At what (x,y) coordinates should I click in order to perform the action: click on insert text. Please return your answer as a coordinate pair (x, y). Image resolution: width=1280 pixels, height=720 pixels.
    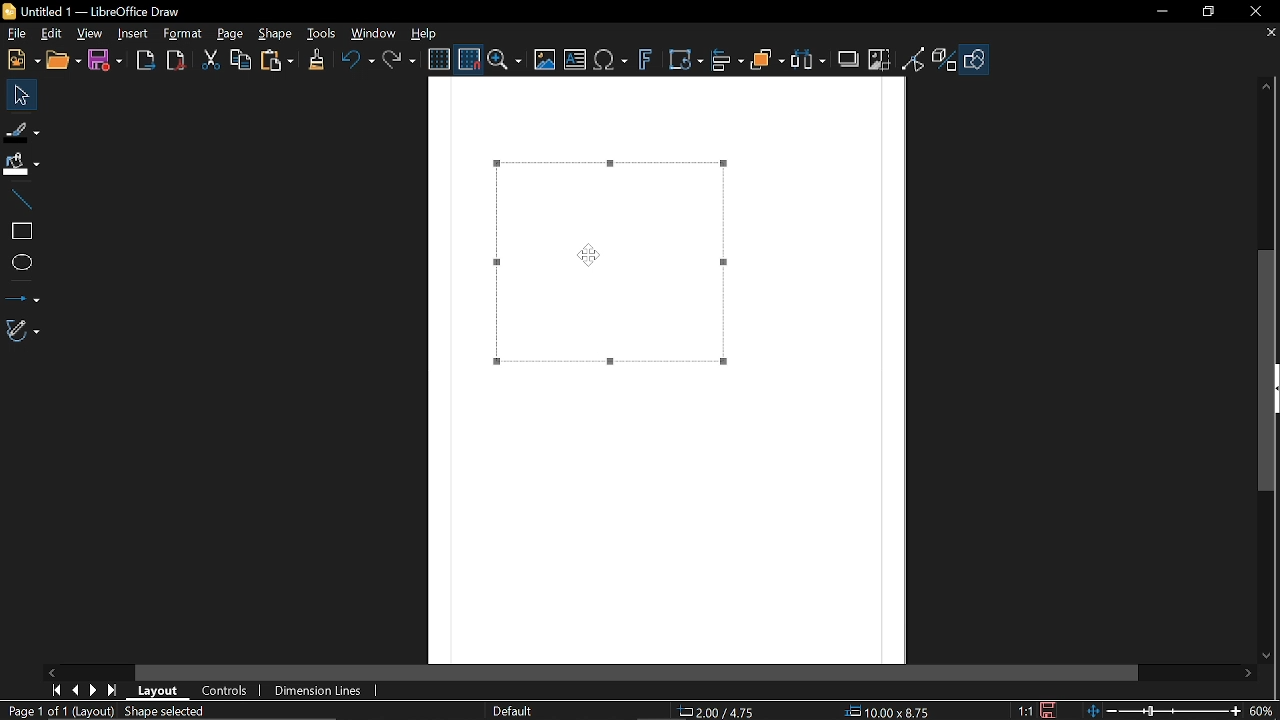
    Looking at the image, I should click on (575, 61).